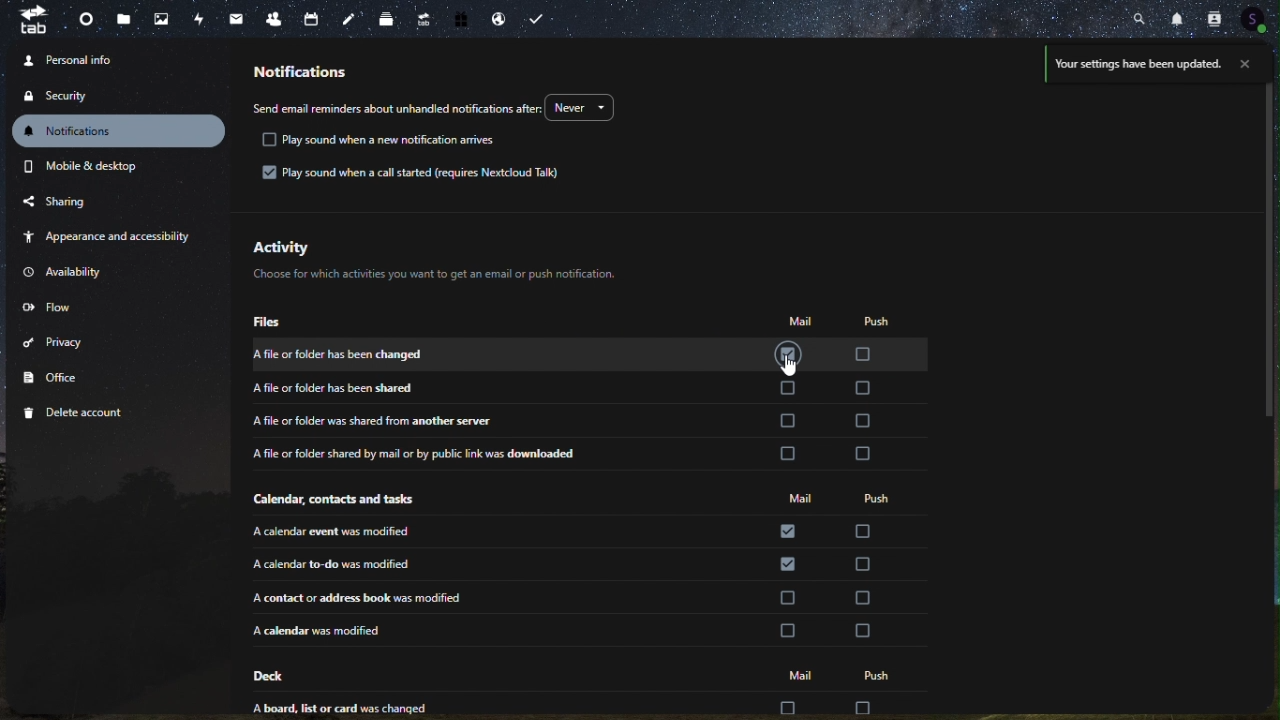  What do you see at coordinates (865, 564) in the screenshot?
I see `check box` at bounding box center [865, 564].